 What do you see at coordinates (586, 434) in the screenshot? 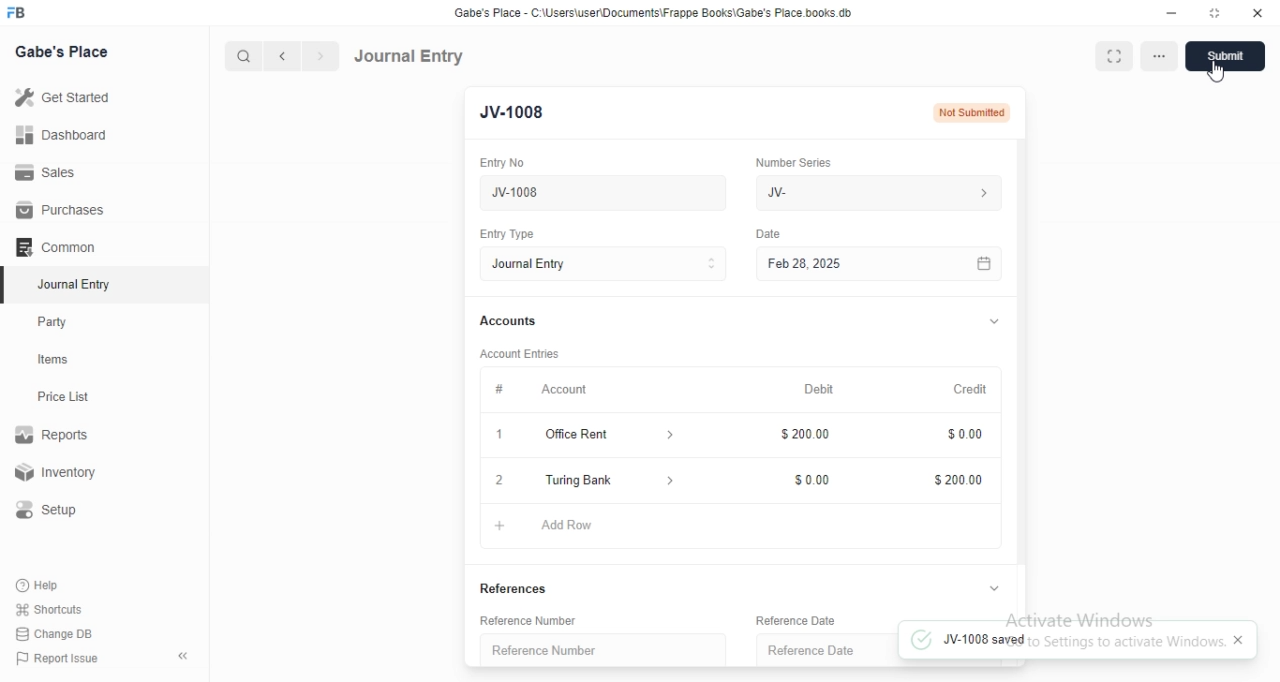
I see `Office Rent` at bounding box center [586, 434].